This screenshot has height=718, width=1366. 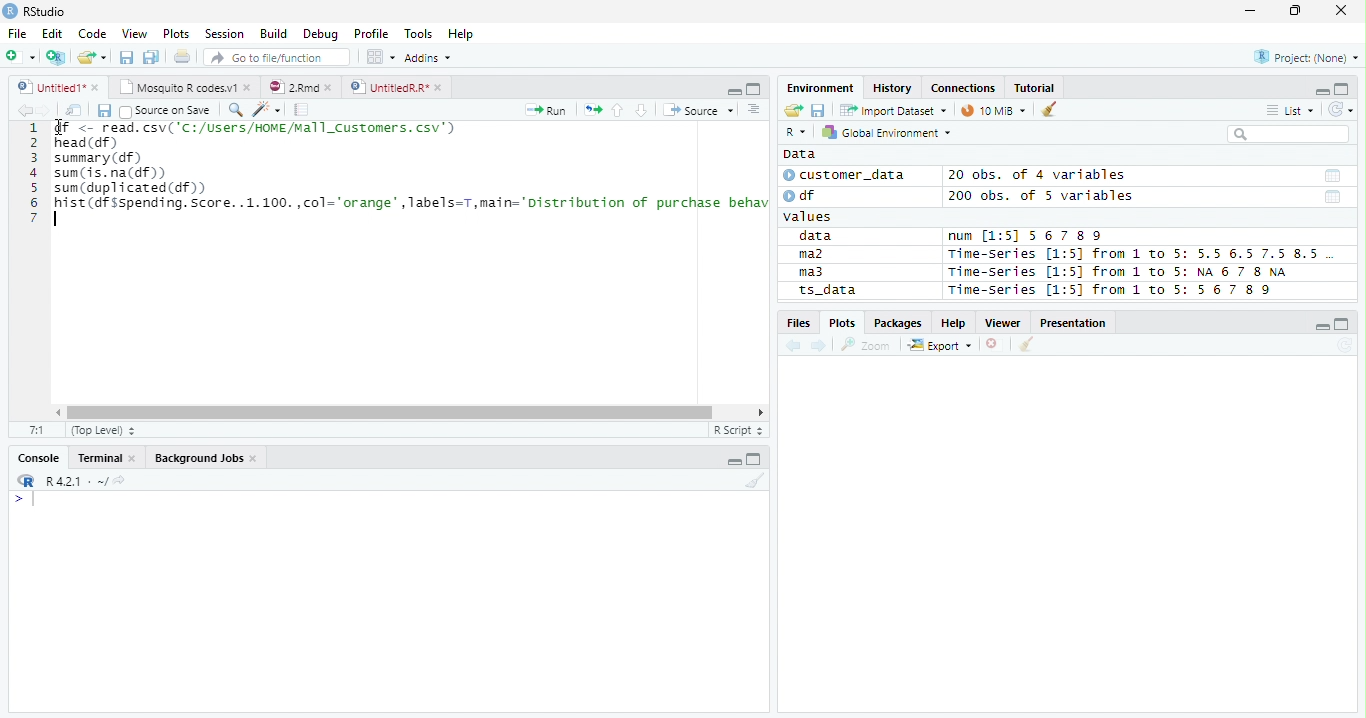 What do you see at coordinates (398, 88) in the screenshot?
I see `UnititledR.R` at bounding box center [398, 88].